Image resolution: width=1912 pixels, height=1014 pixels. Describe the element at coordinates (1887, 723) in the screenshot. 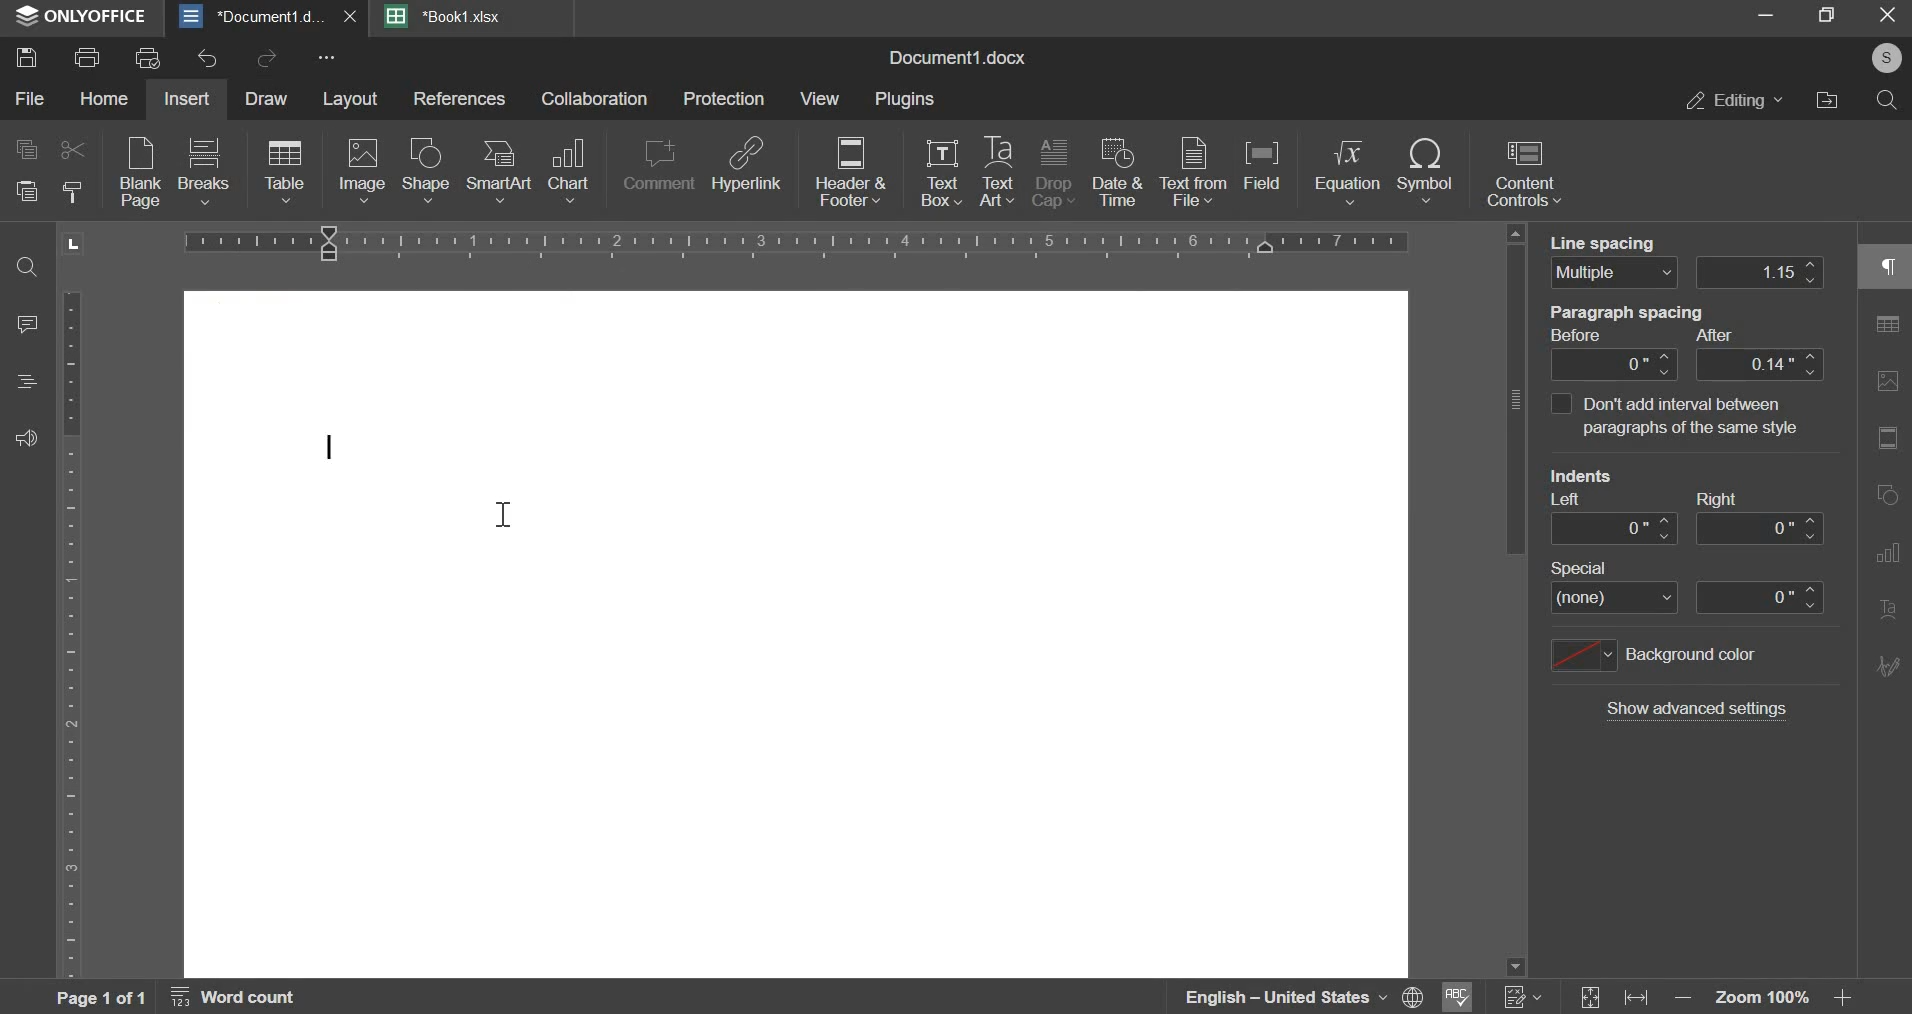

I see `Chart filter` at that location.